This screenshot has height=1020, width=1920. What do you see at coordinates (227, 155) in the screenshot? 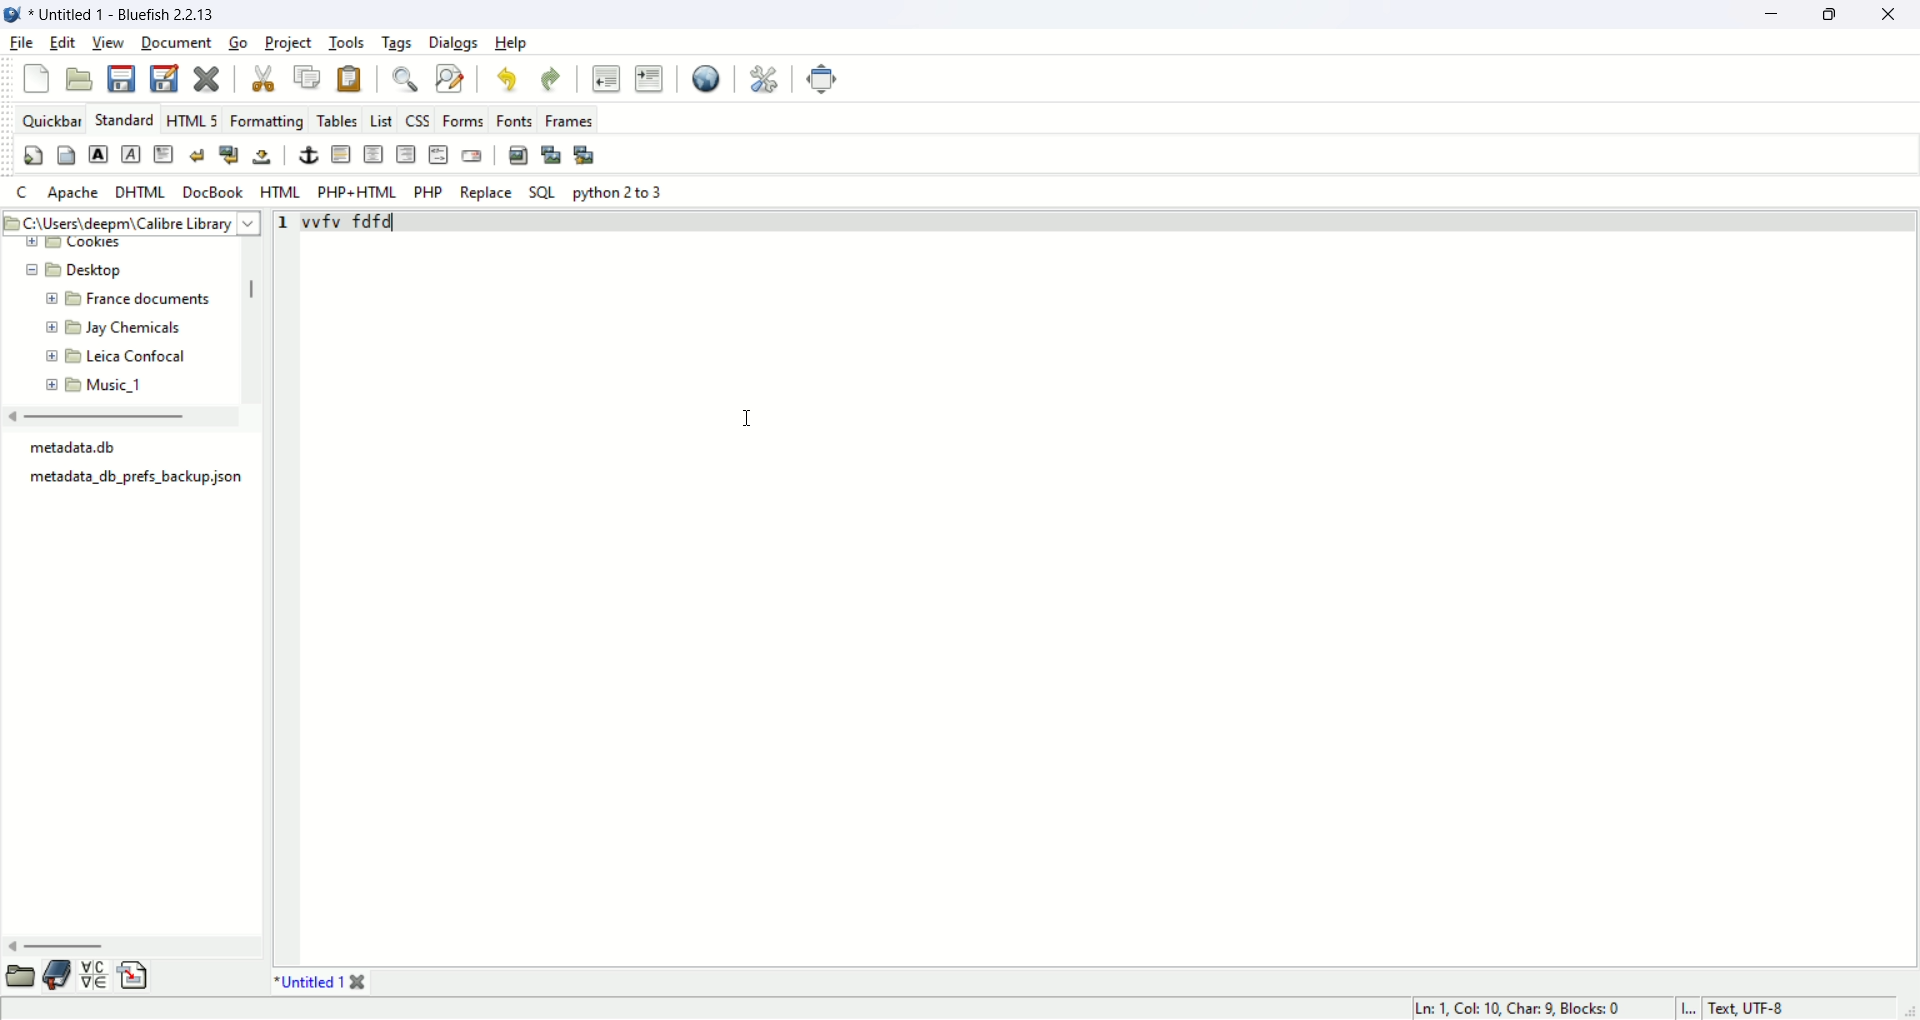
I see `break and clear` at bounding box center [227, 155].